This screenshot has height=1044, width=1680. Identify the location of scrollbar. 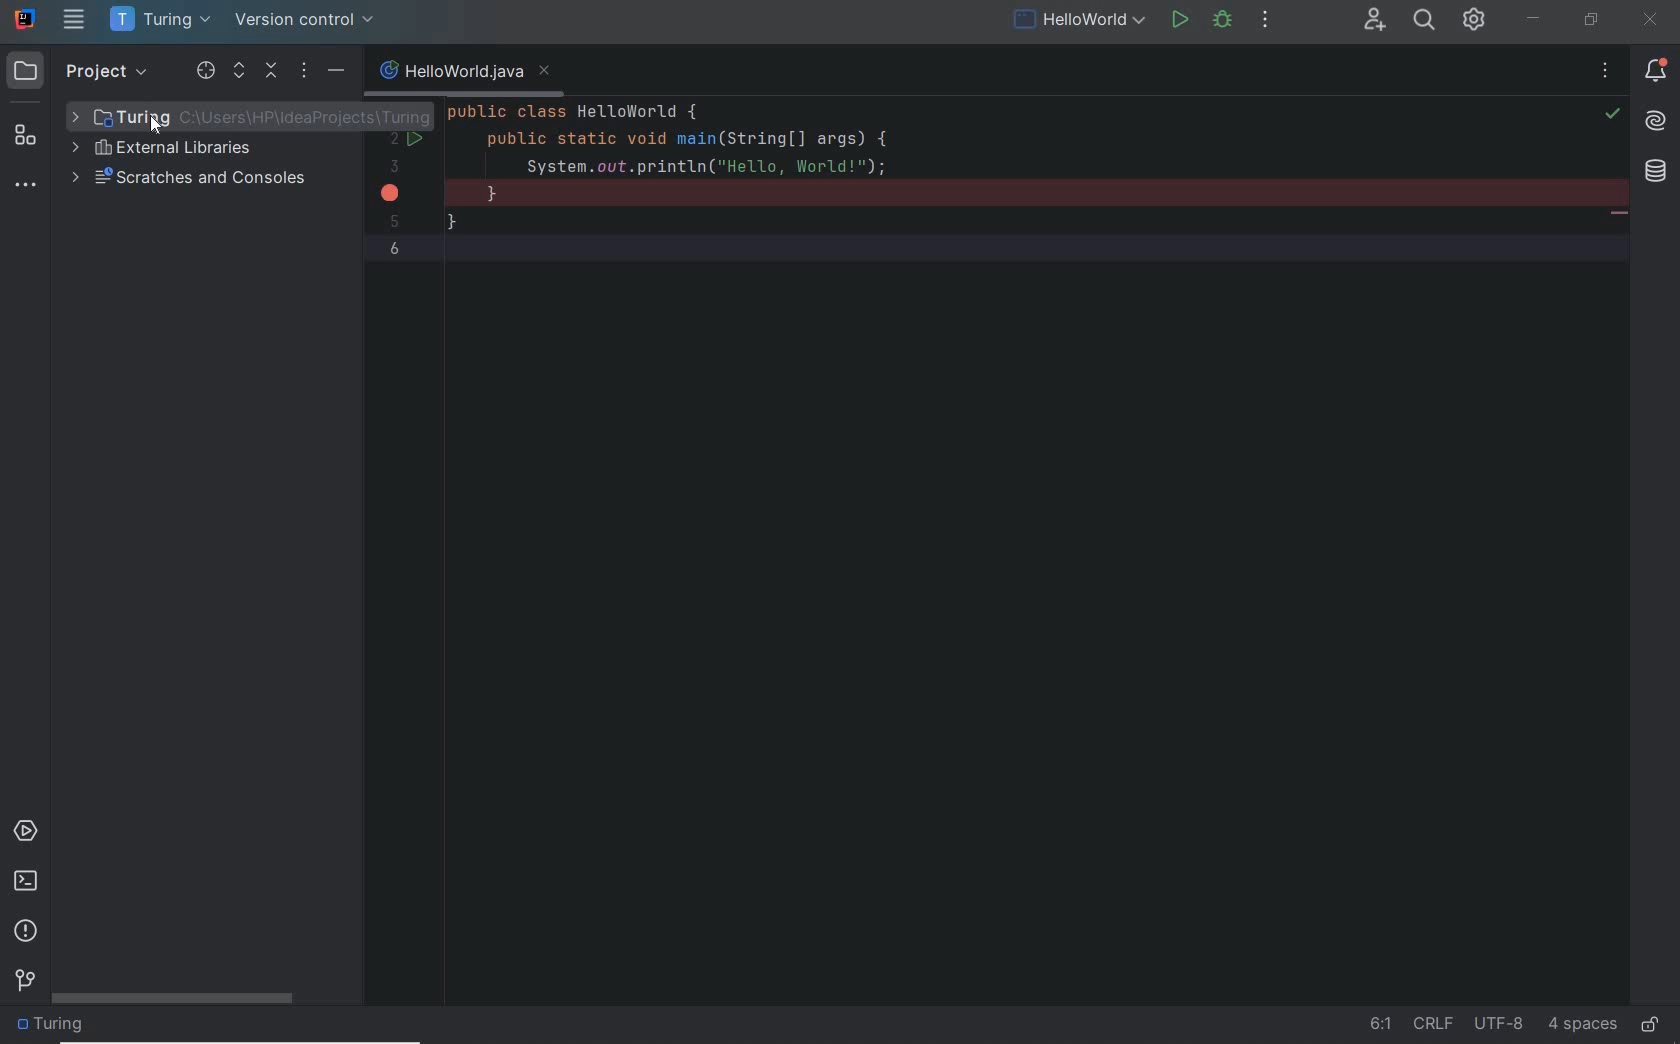
(176, 999).